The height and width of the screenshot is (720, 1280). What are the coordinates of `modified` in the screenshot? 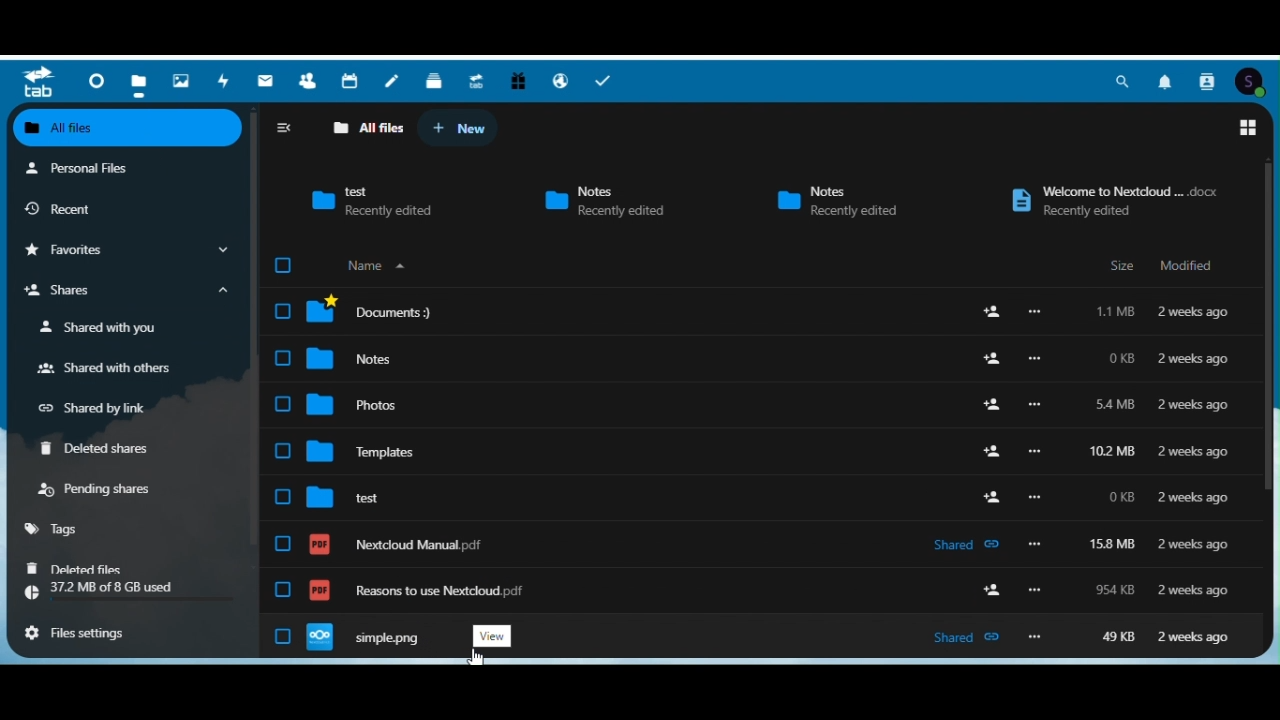 It's located at (1194, 405).